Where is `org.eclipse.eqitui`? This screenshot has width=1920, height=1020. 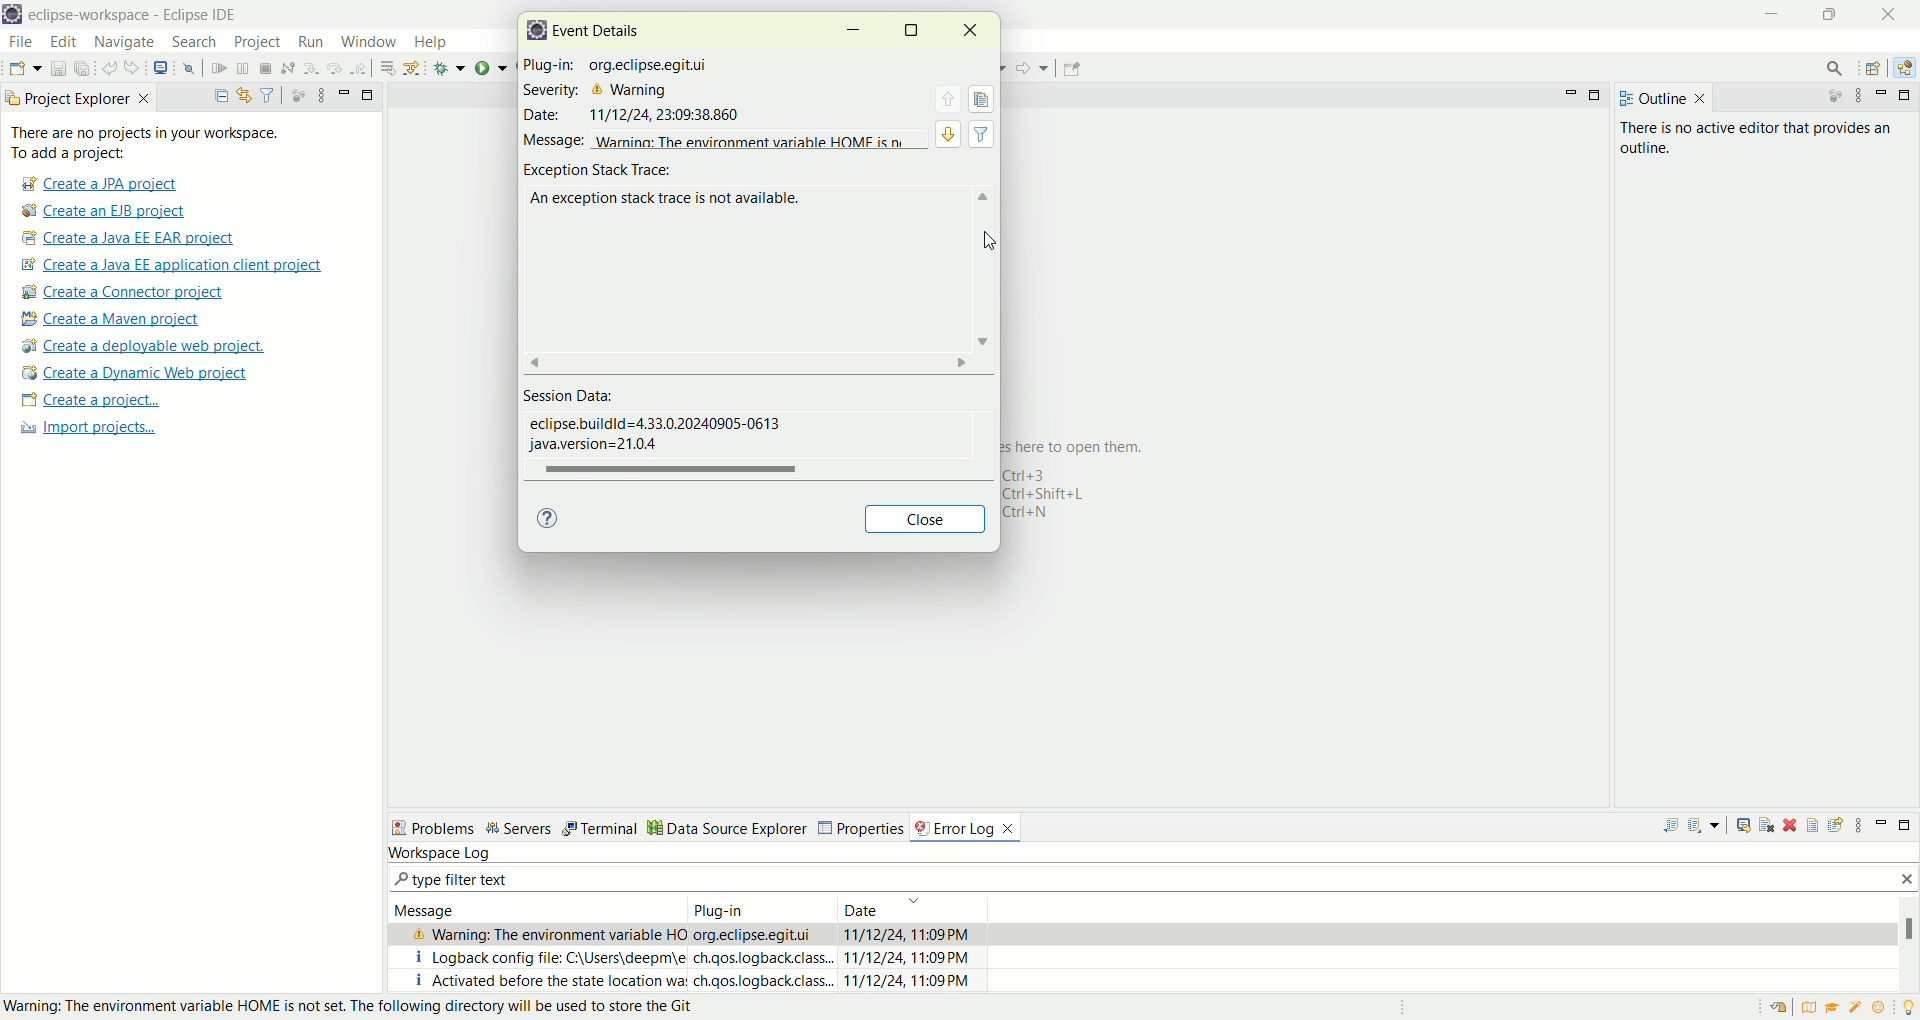 org.eclipse.eqitui is located at coordinates (646, 65).